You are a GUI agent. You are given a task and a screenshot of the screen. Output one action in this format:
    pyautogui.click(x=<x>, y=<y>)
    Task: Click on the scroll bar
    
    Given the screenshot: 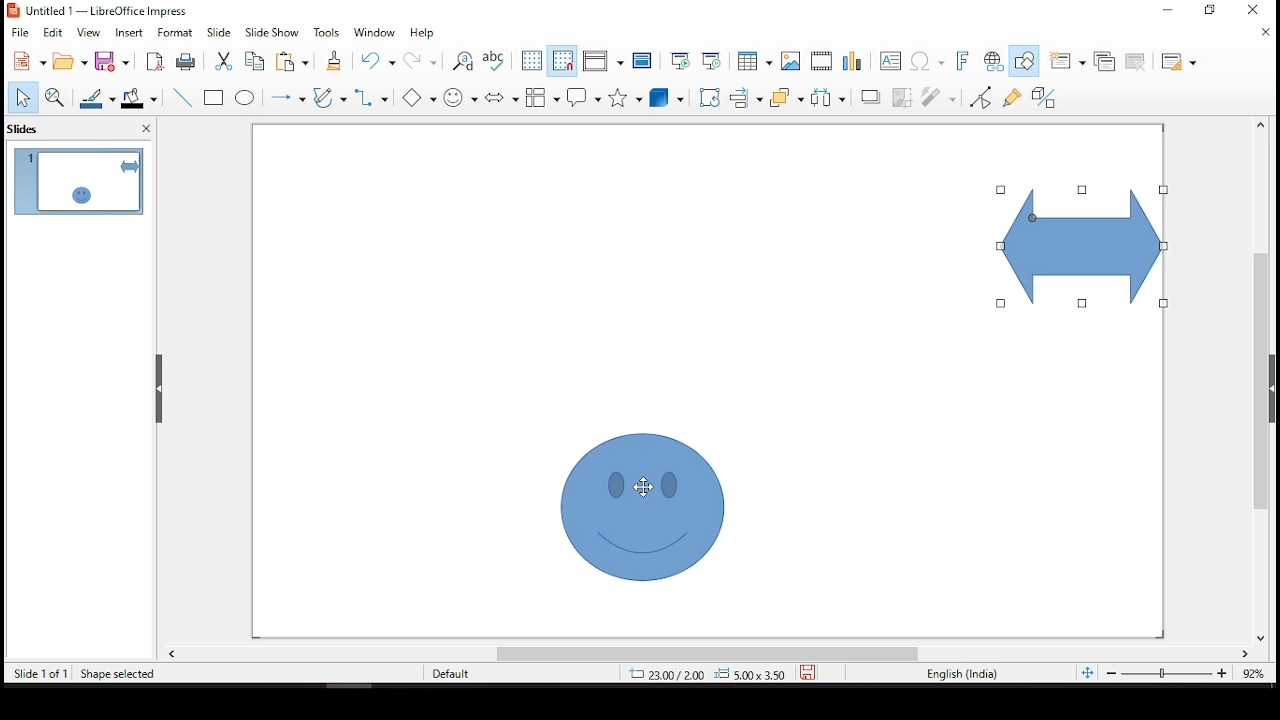 What is the action you would take?
    pyautogui.click(x=709, y=654)
    